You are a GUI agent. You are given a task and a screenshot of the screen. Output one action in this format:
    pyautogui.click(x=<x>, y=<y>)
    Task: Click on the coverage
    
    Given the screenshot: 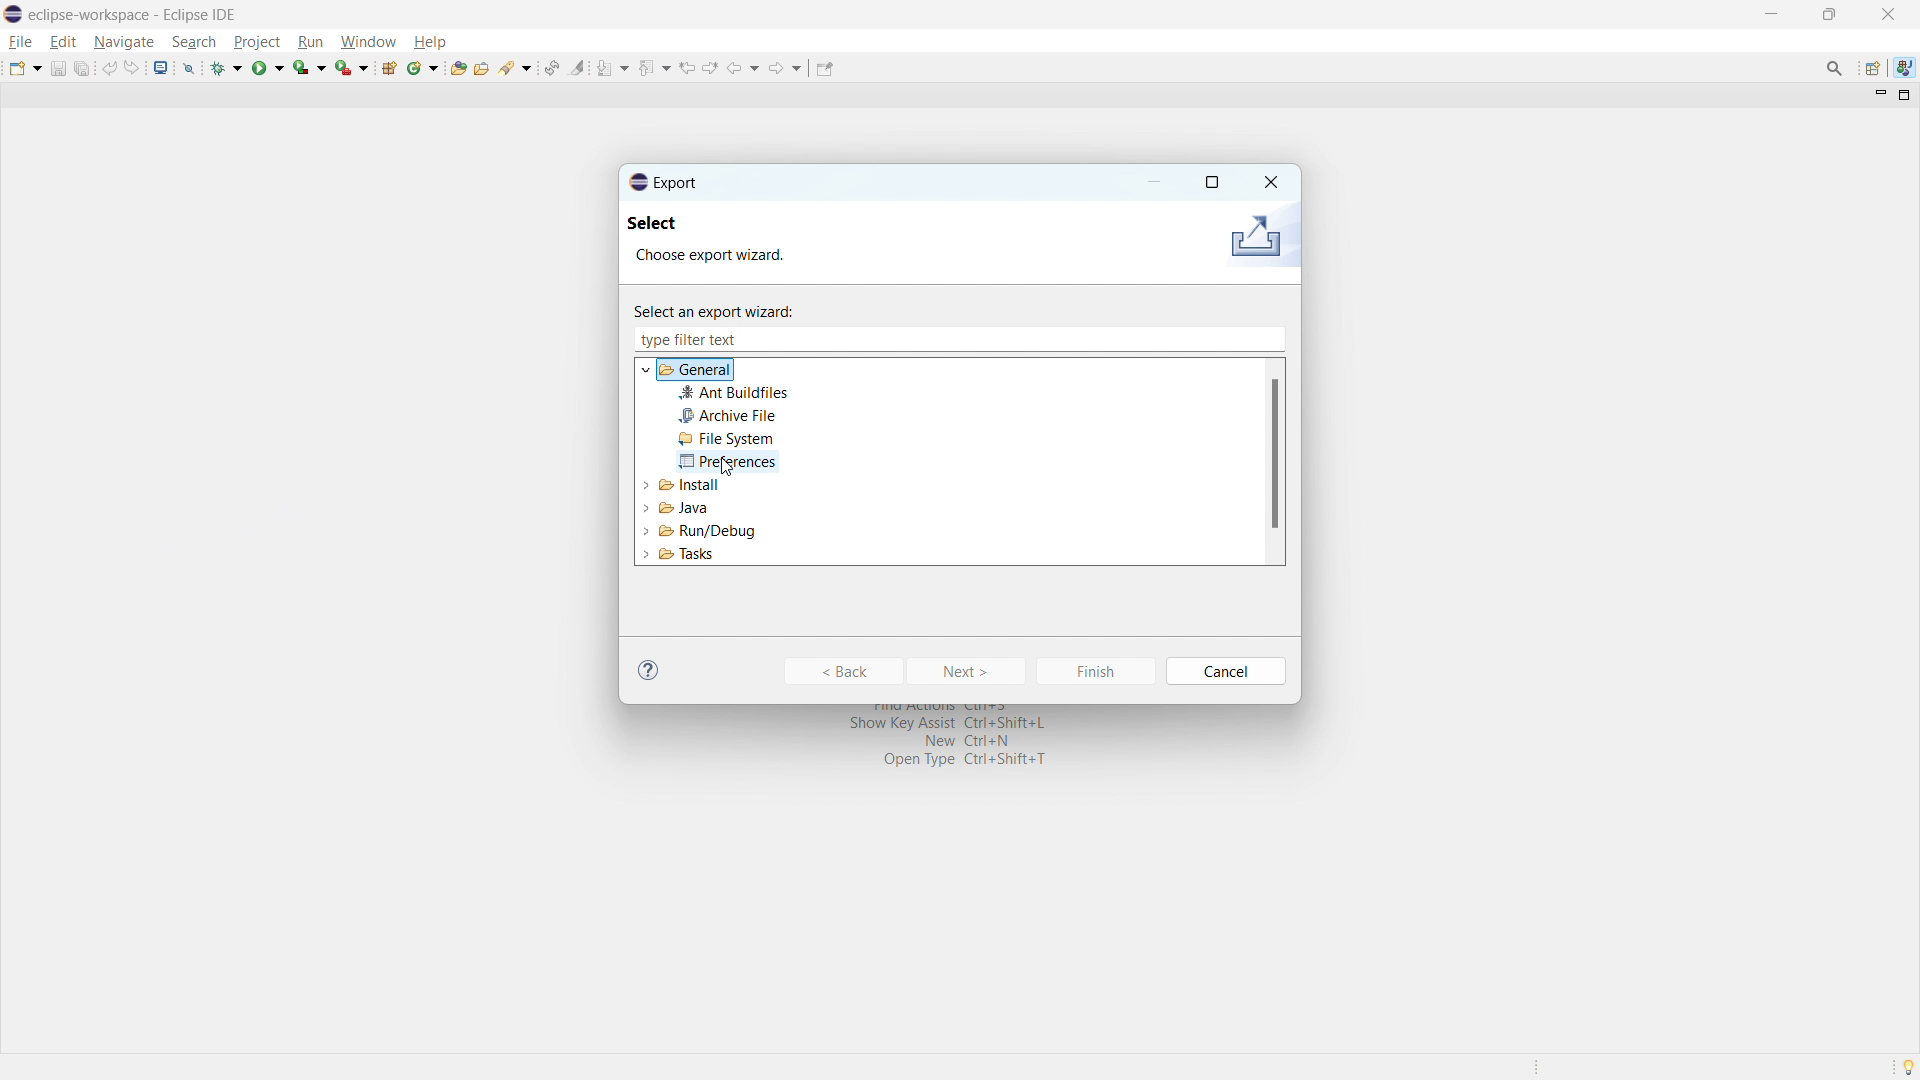 What is the action you would take?
    pyautogui.click(x=309, y=67)
    